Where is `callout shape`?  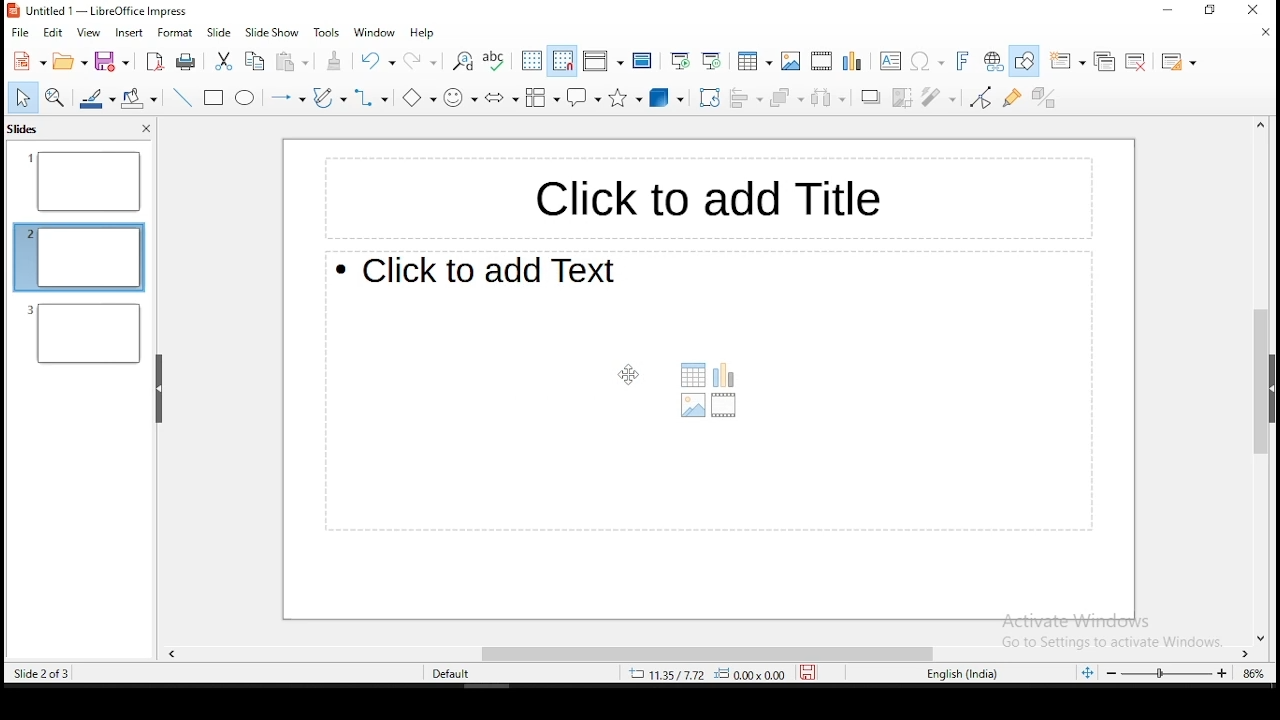 callout shape is located at coordinates (584, 97).